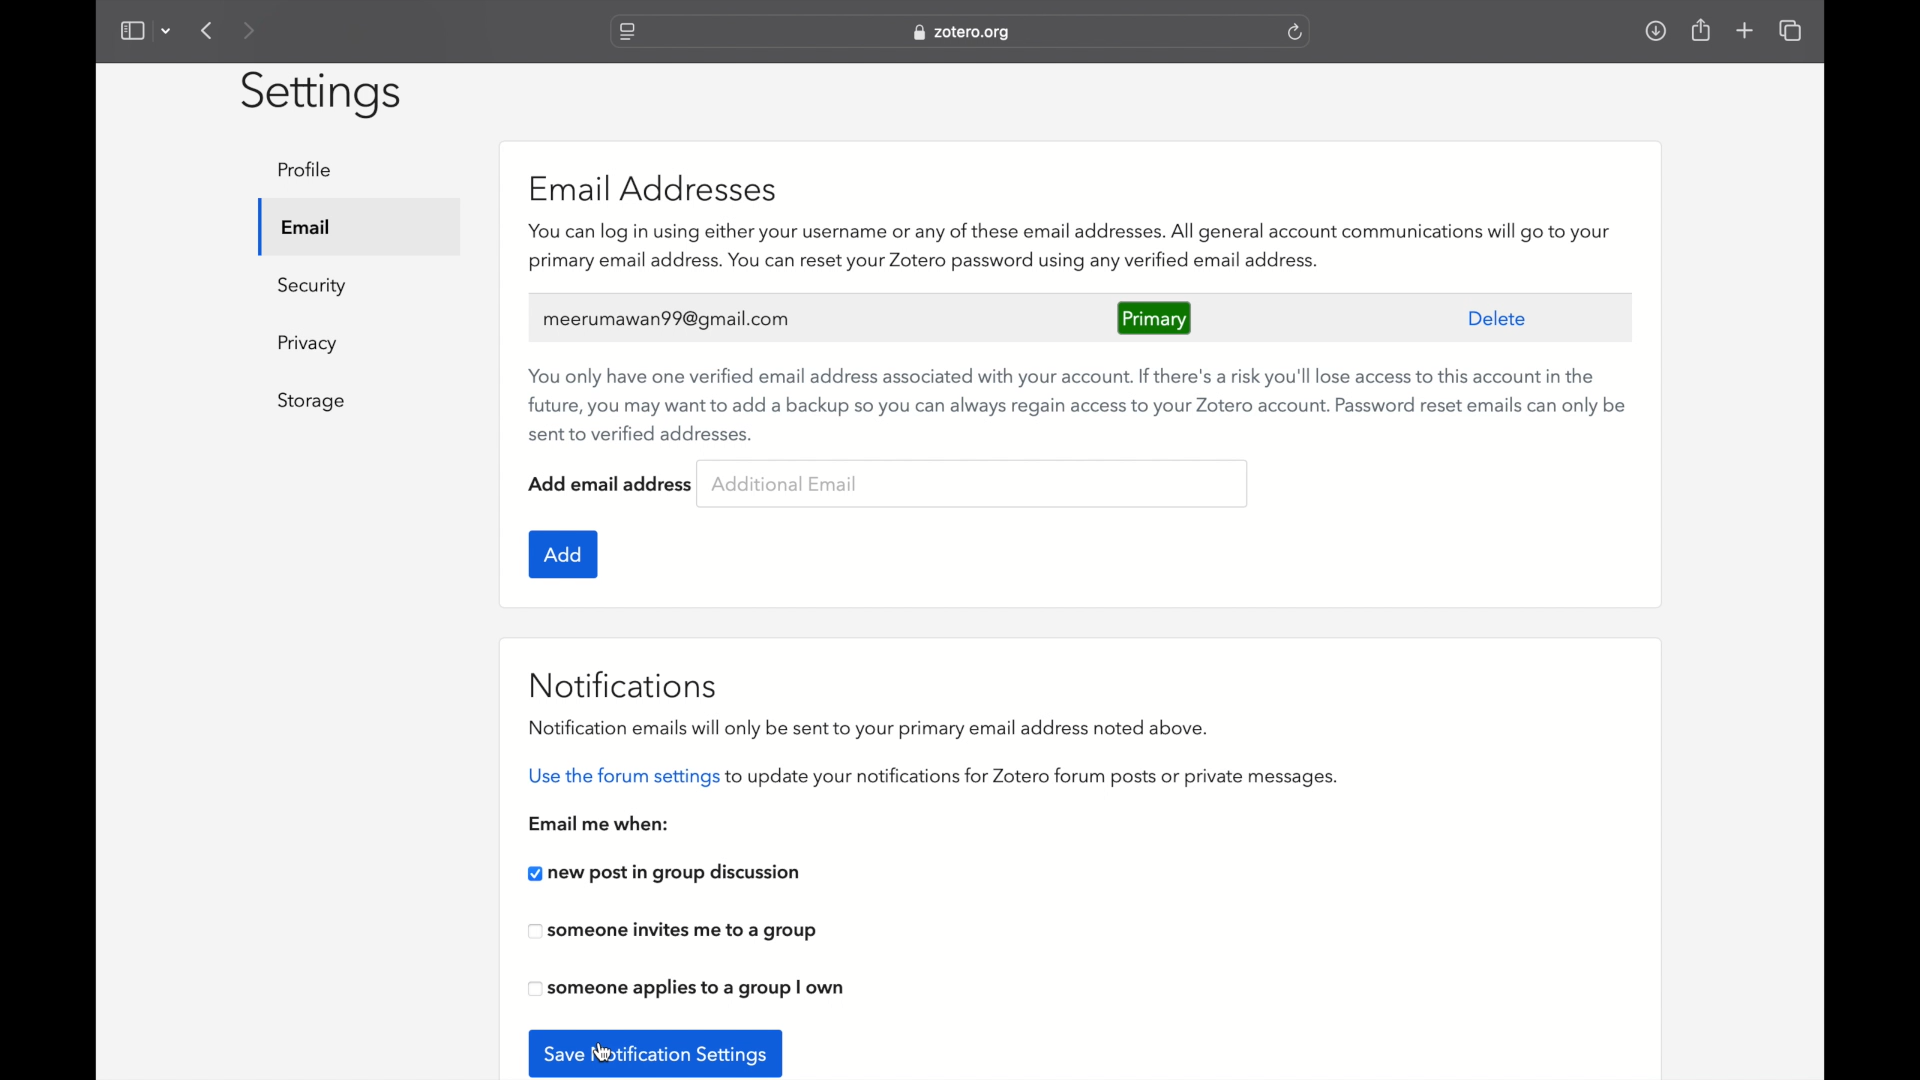  Describe the element at coordinates (868, 726) in the screenshot. I see `notifications emails will only be sent to your primary email address noted above` at that location.